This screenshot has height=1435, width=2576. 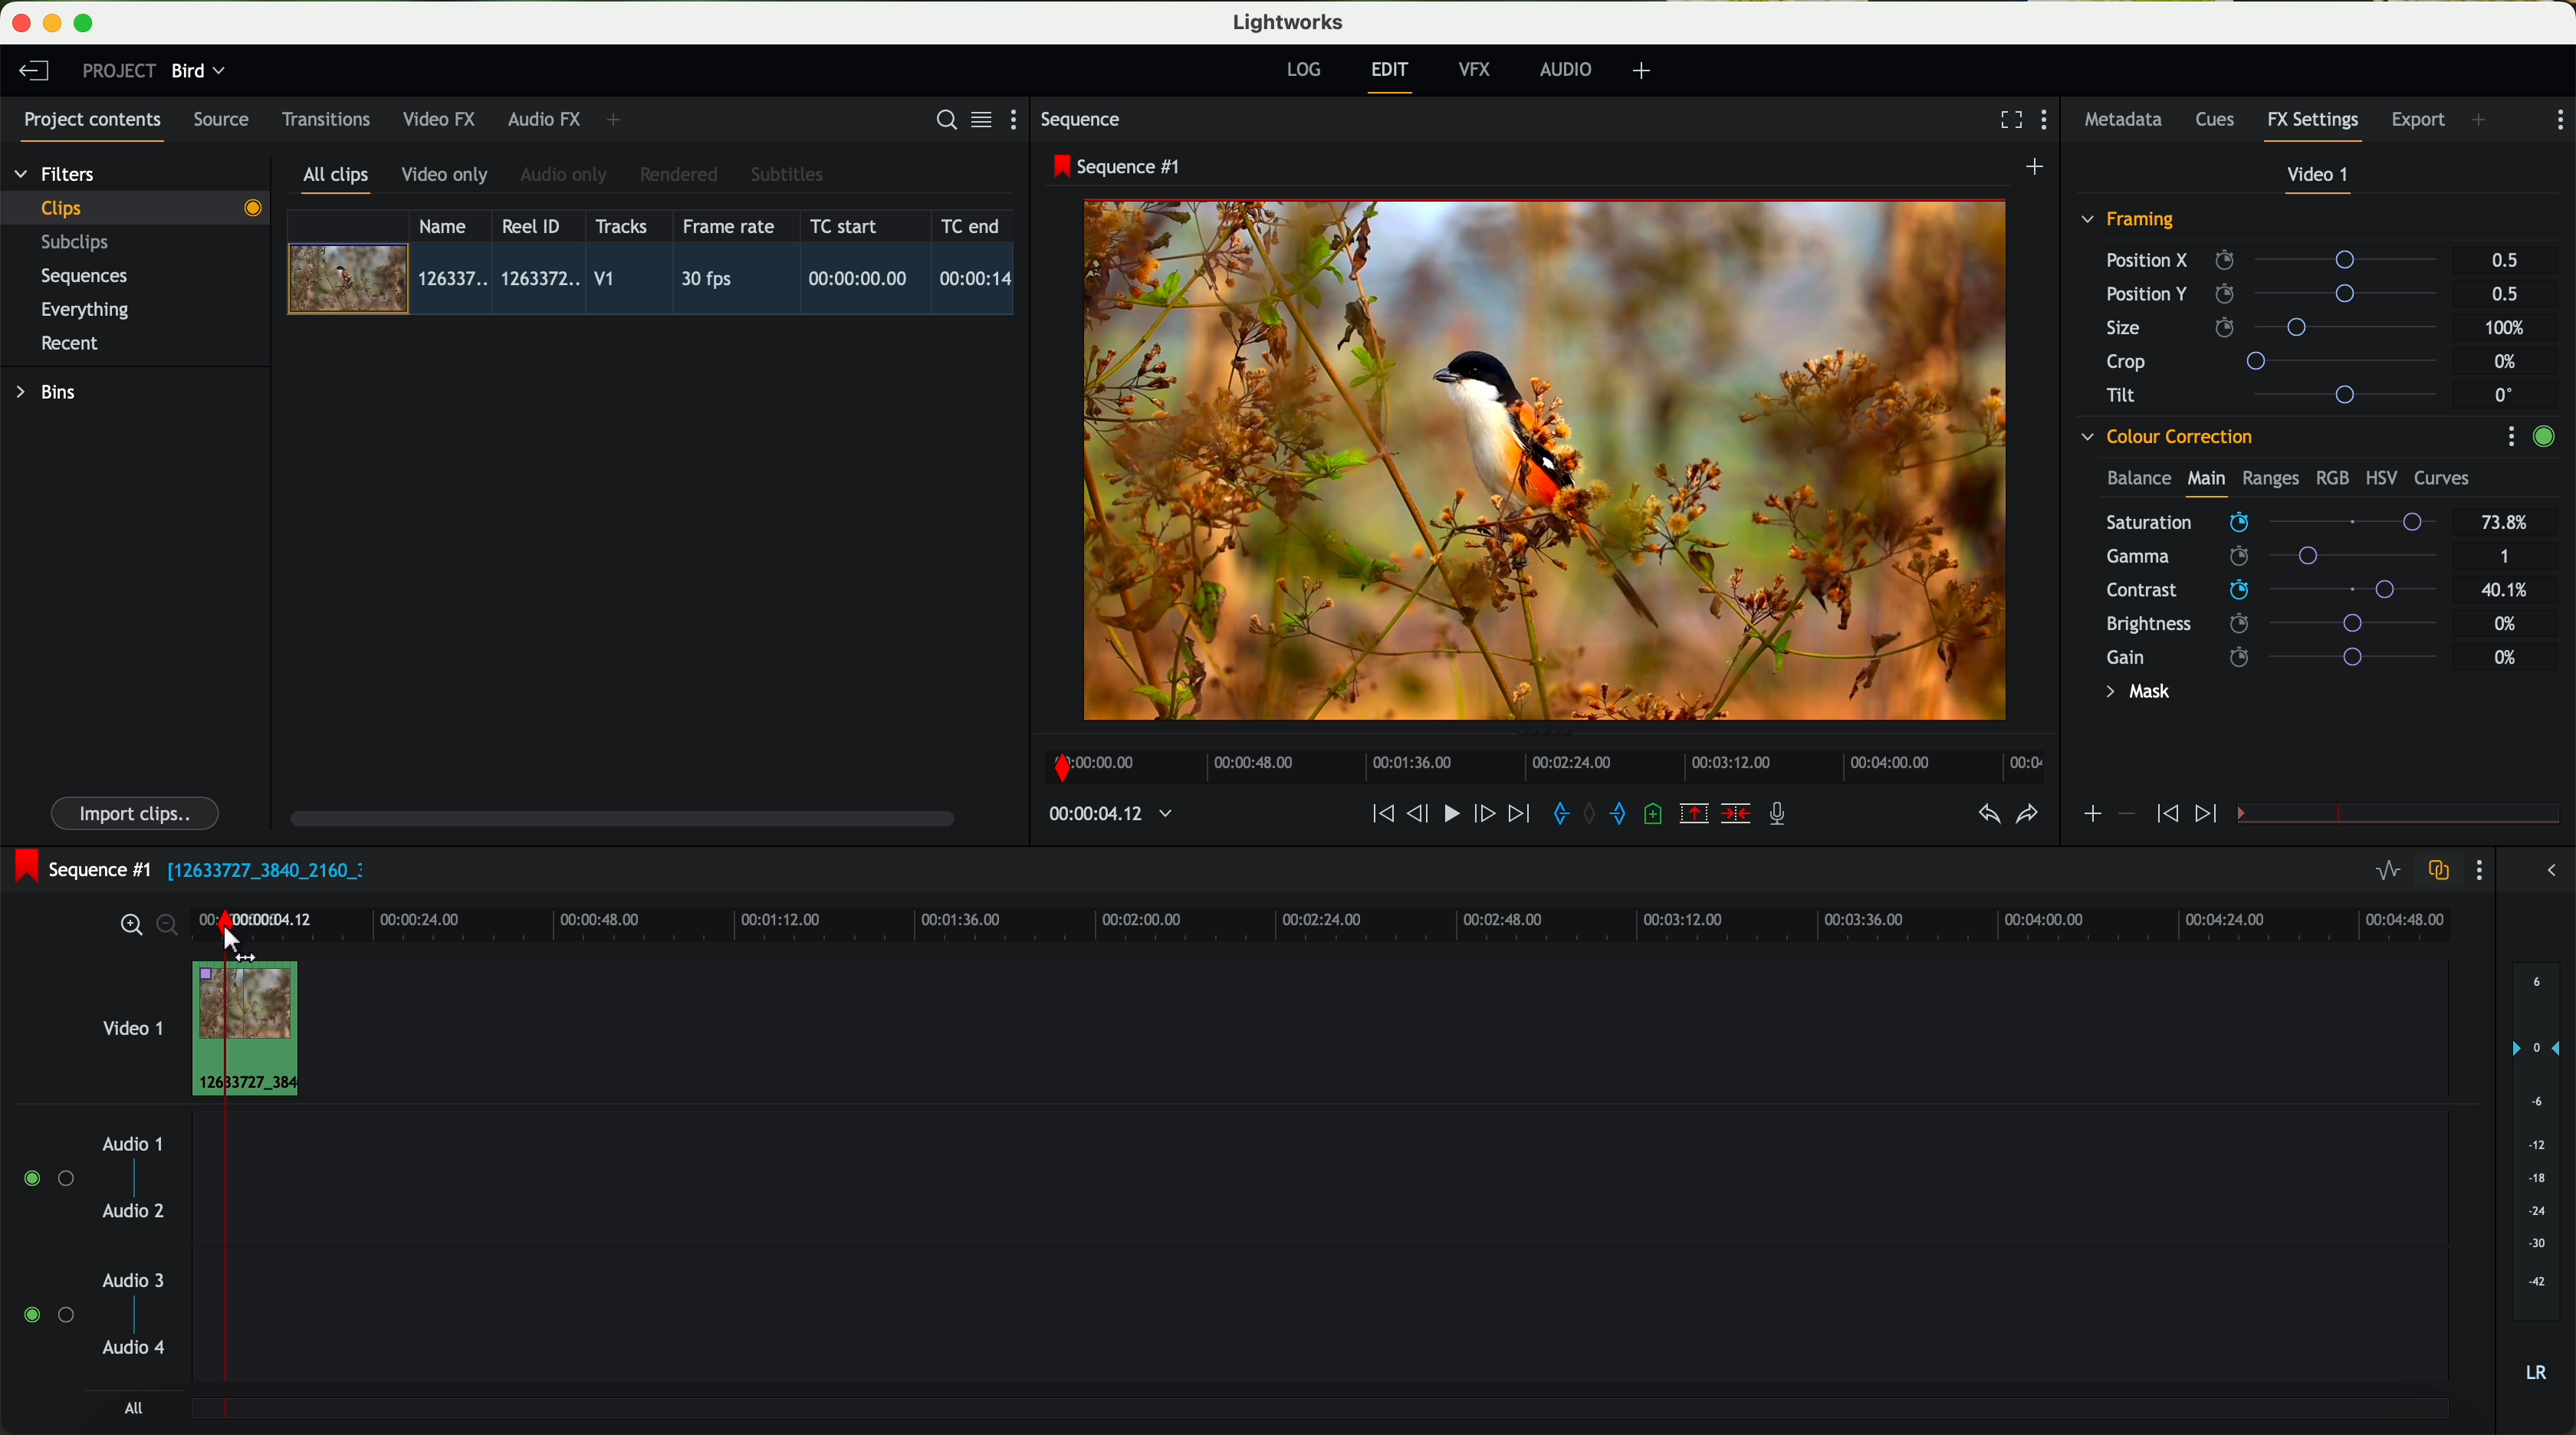 What do you see at coordinates (2284, 656) in the screenshot?
I see `gain` at bounding box center [2284, 656].